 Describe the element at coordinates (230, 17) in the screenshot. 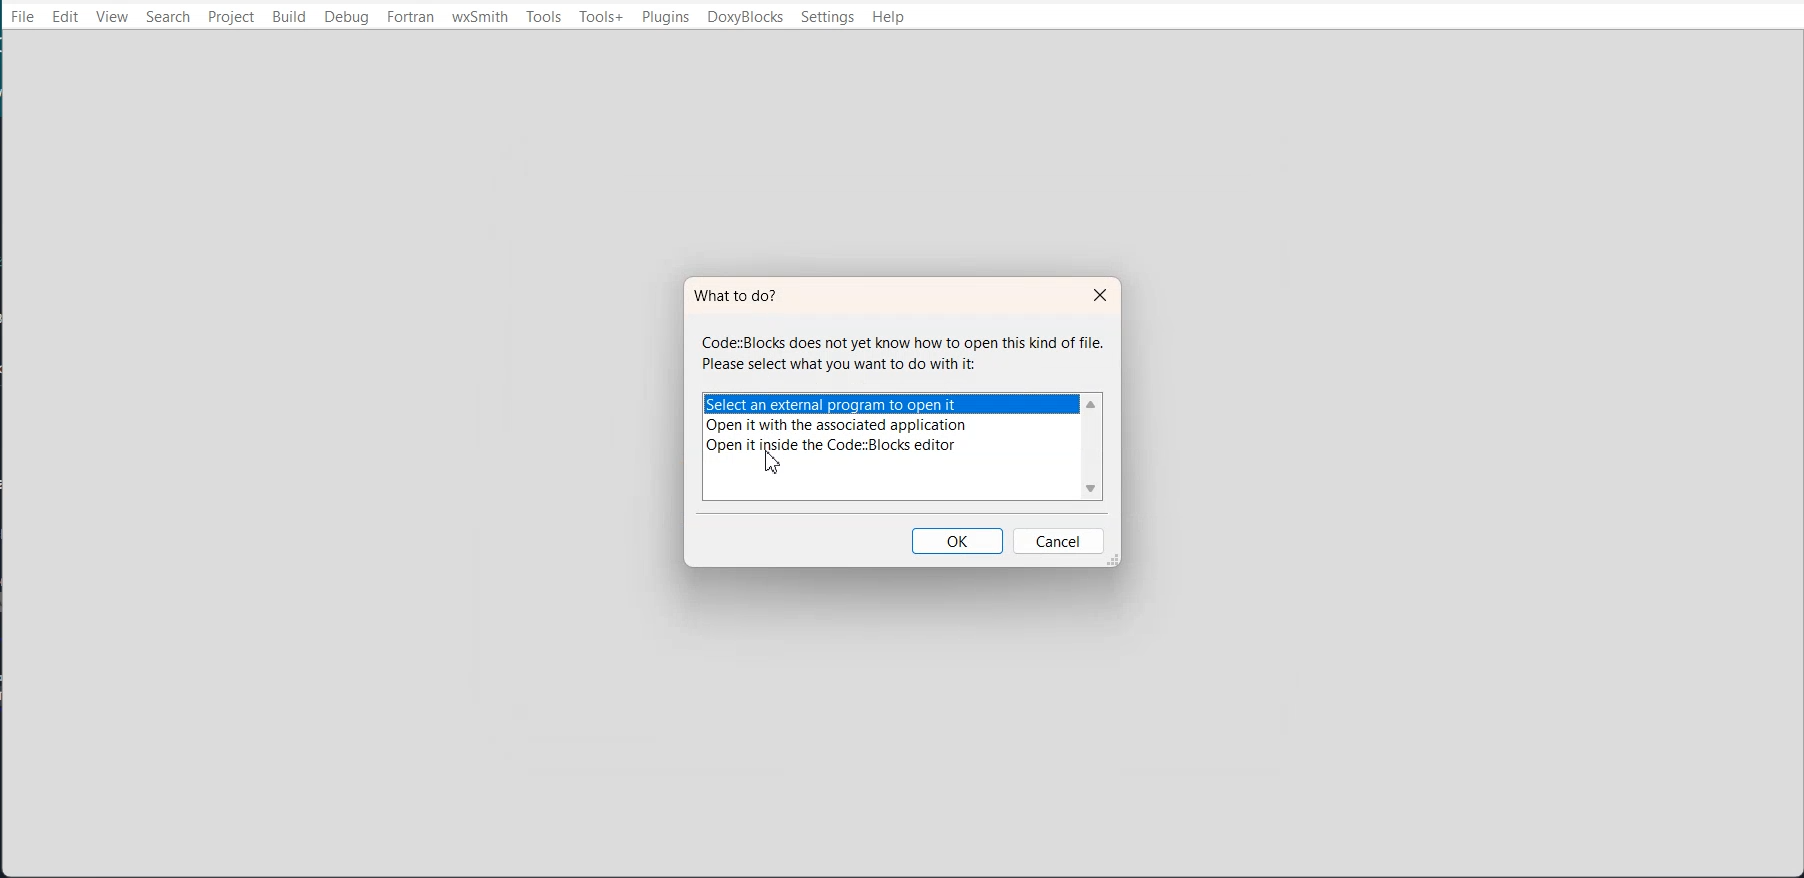

I see `Project` at that location.